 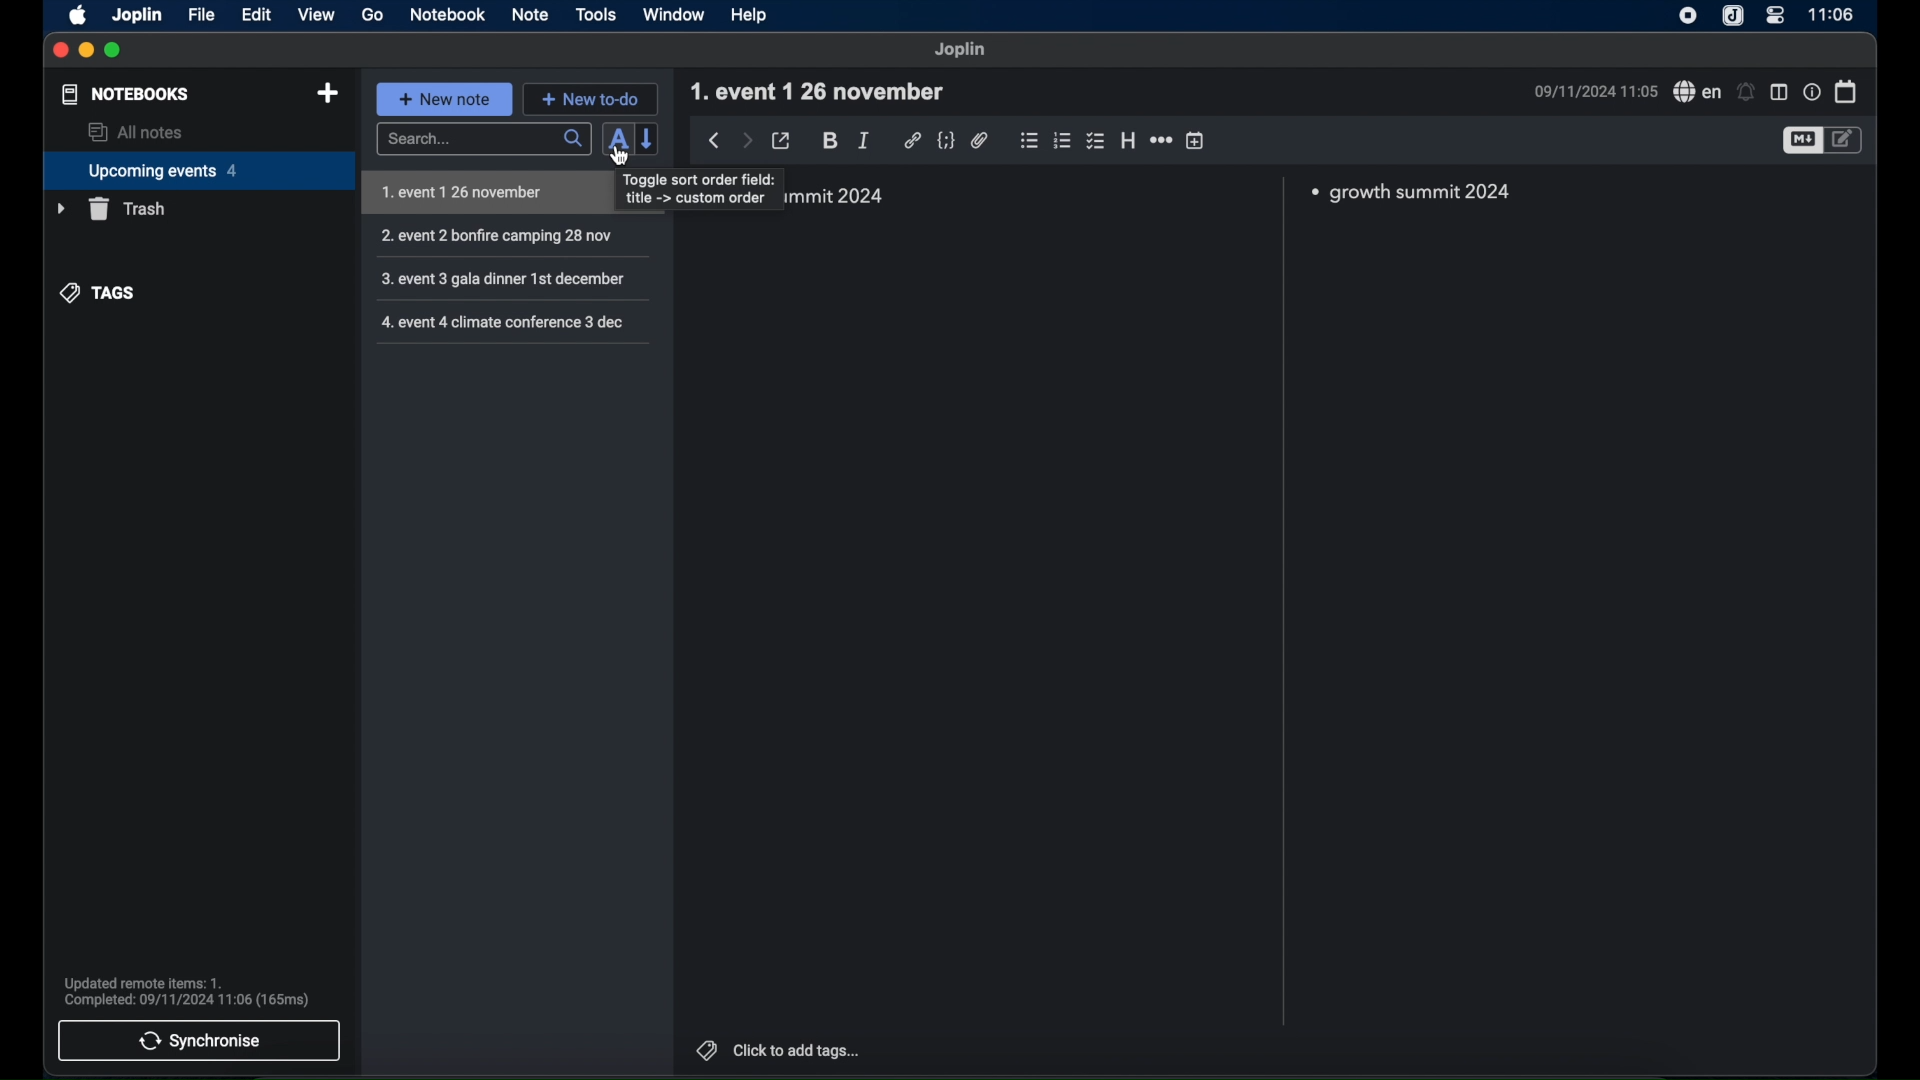 What do you see at coordinates (450, 14) in the screenshot?
I see `notebook` at bounding box center [450, 14].